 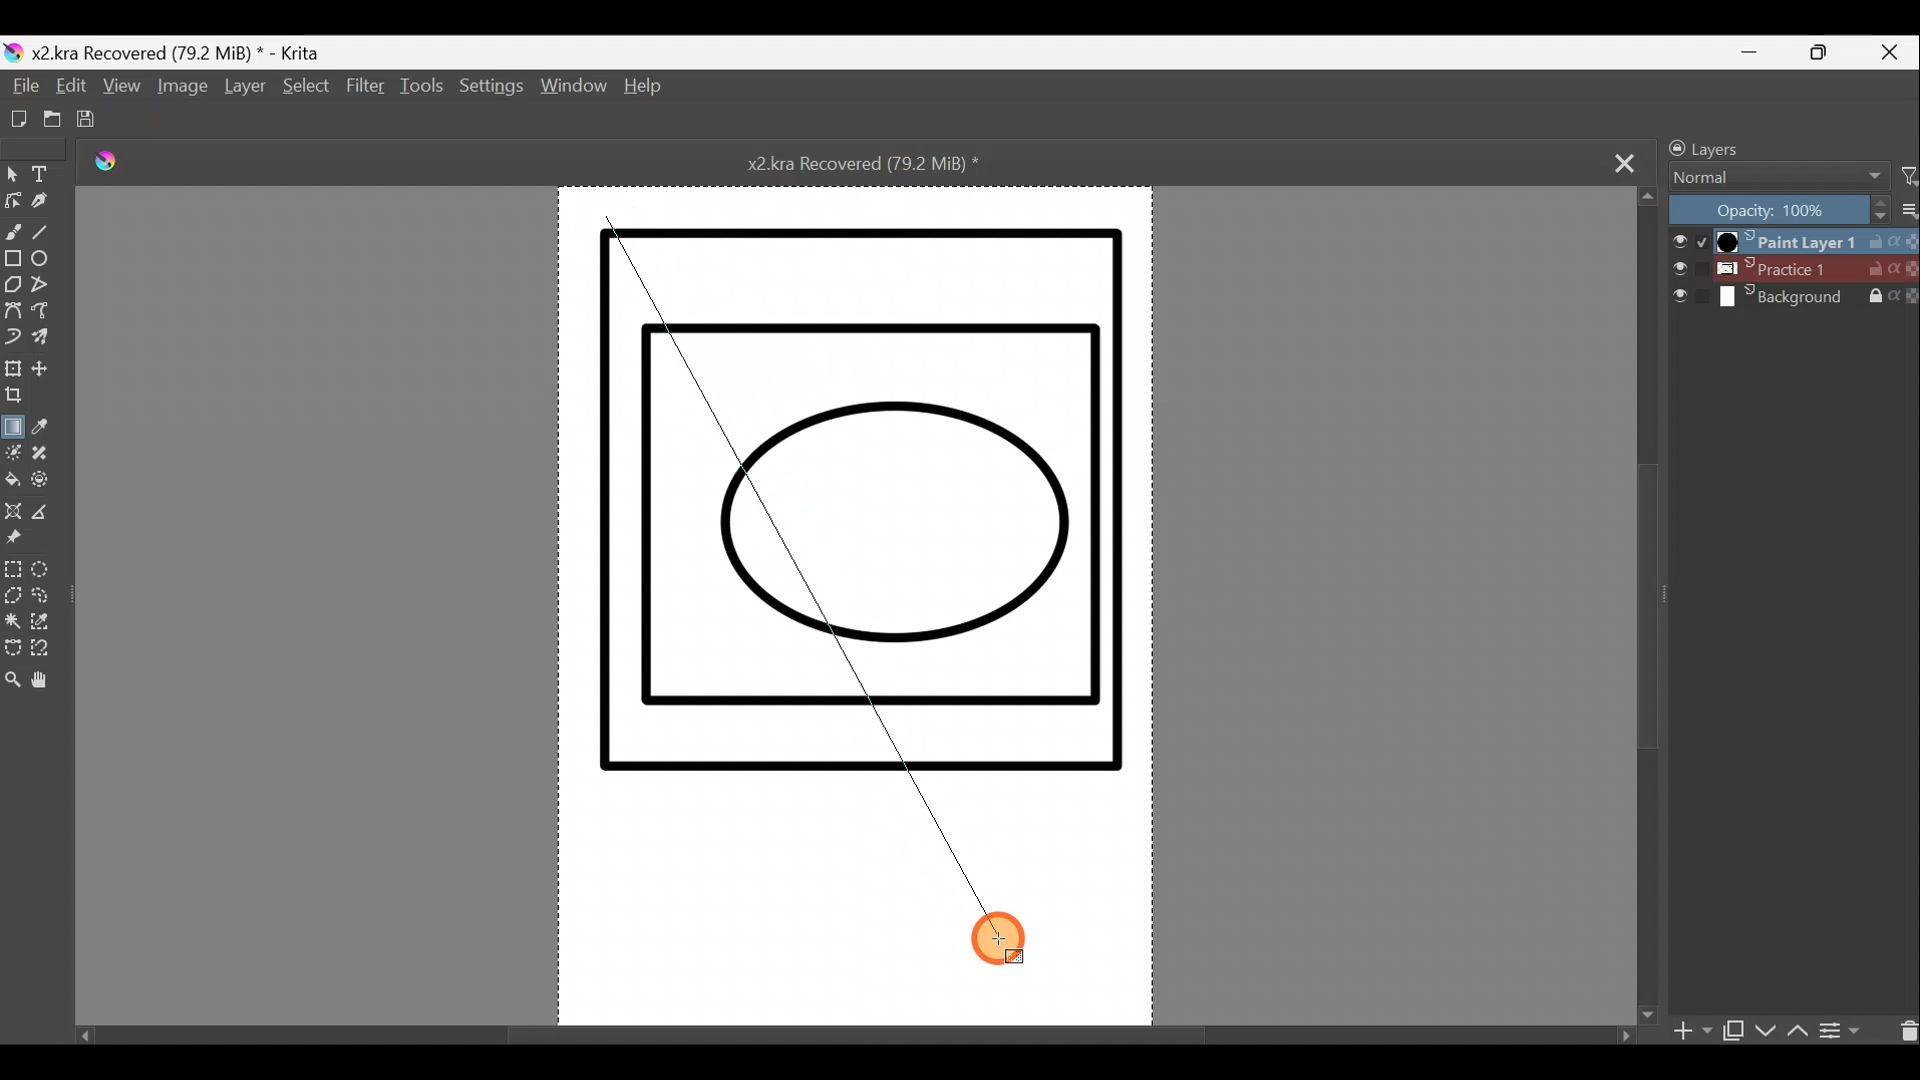 What do you see at coordinates (43, 657) in the screenshot?
I see `Magnetic curve selection tool` at bounding box center [43, 657].